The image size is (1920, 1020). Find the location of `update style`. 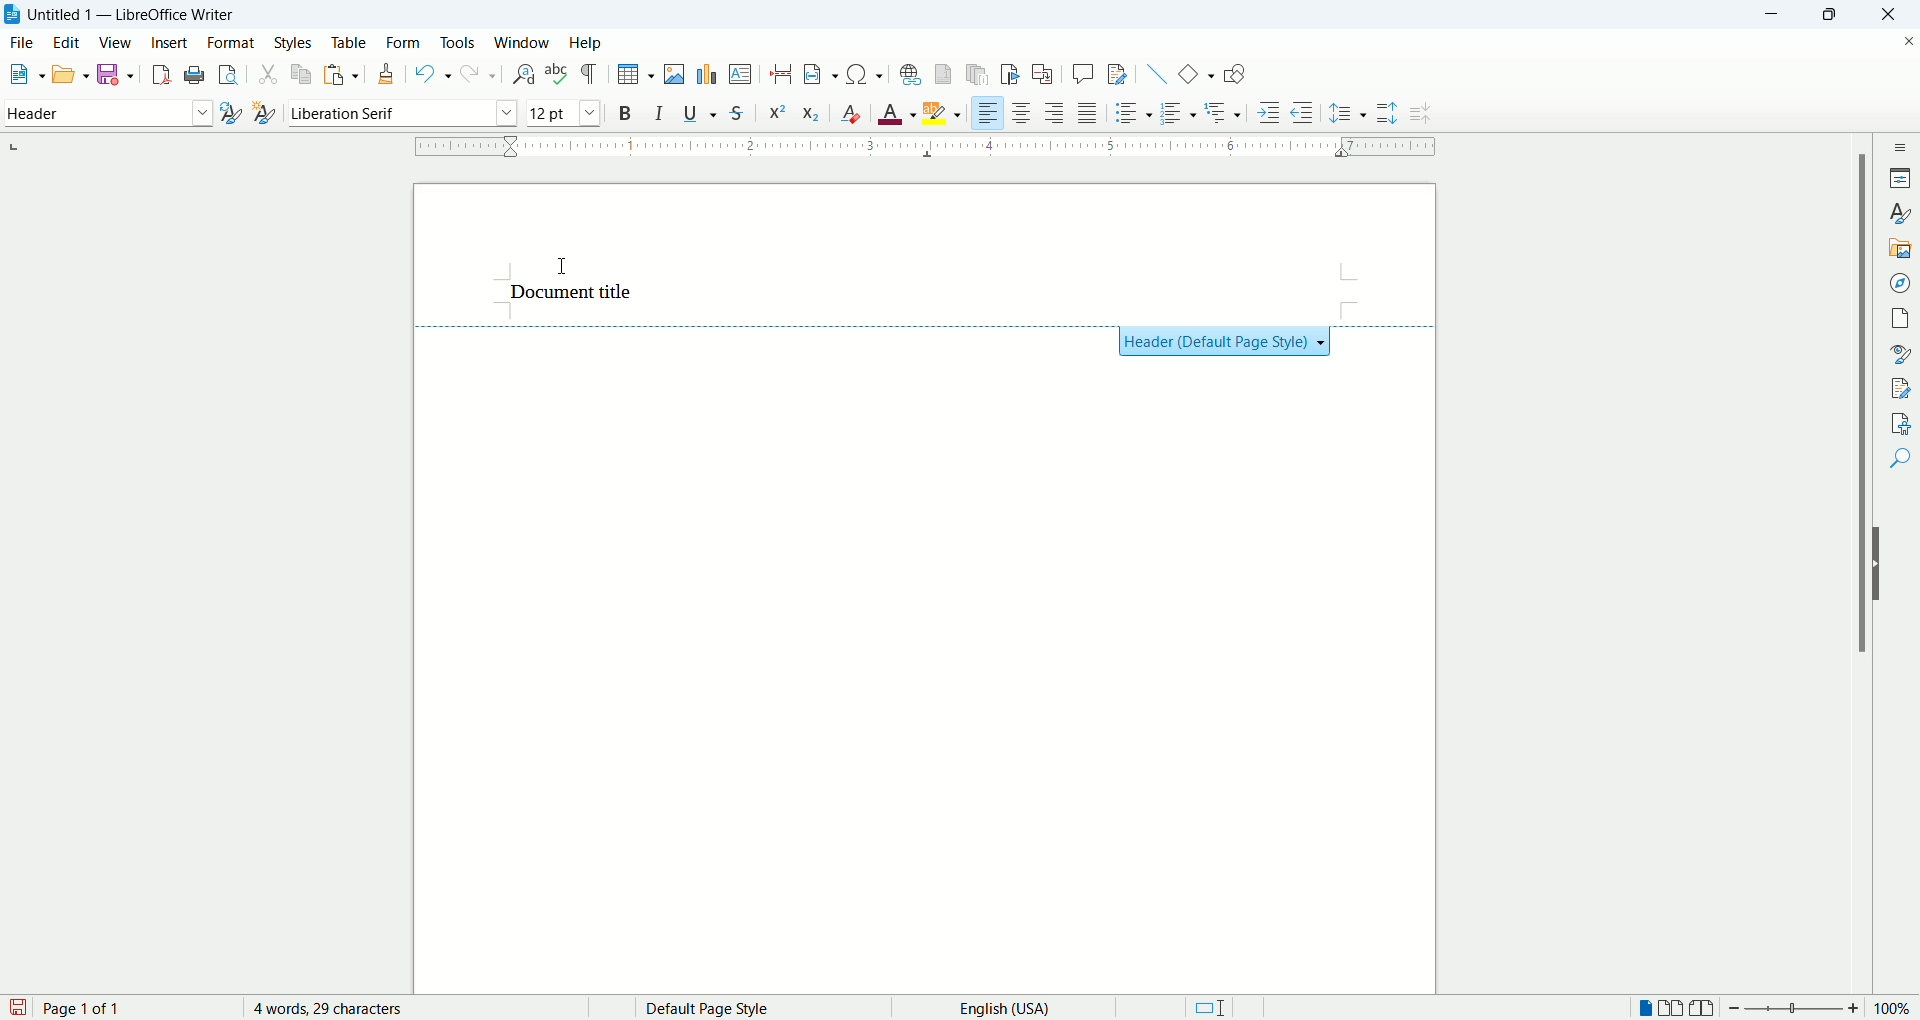

update style is located at coordinates (231, 113).